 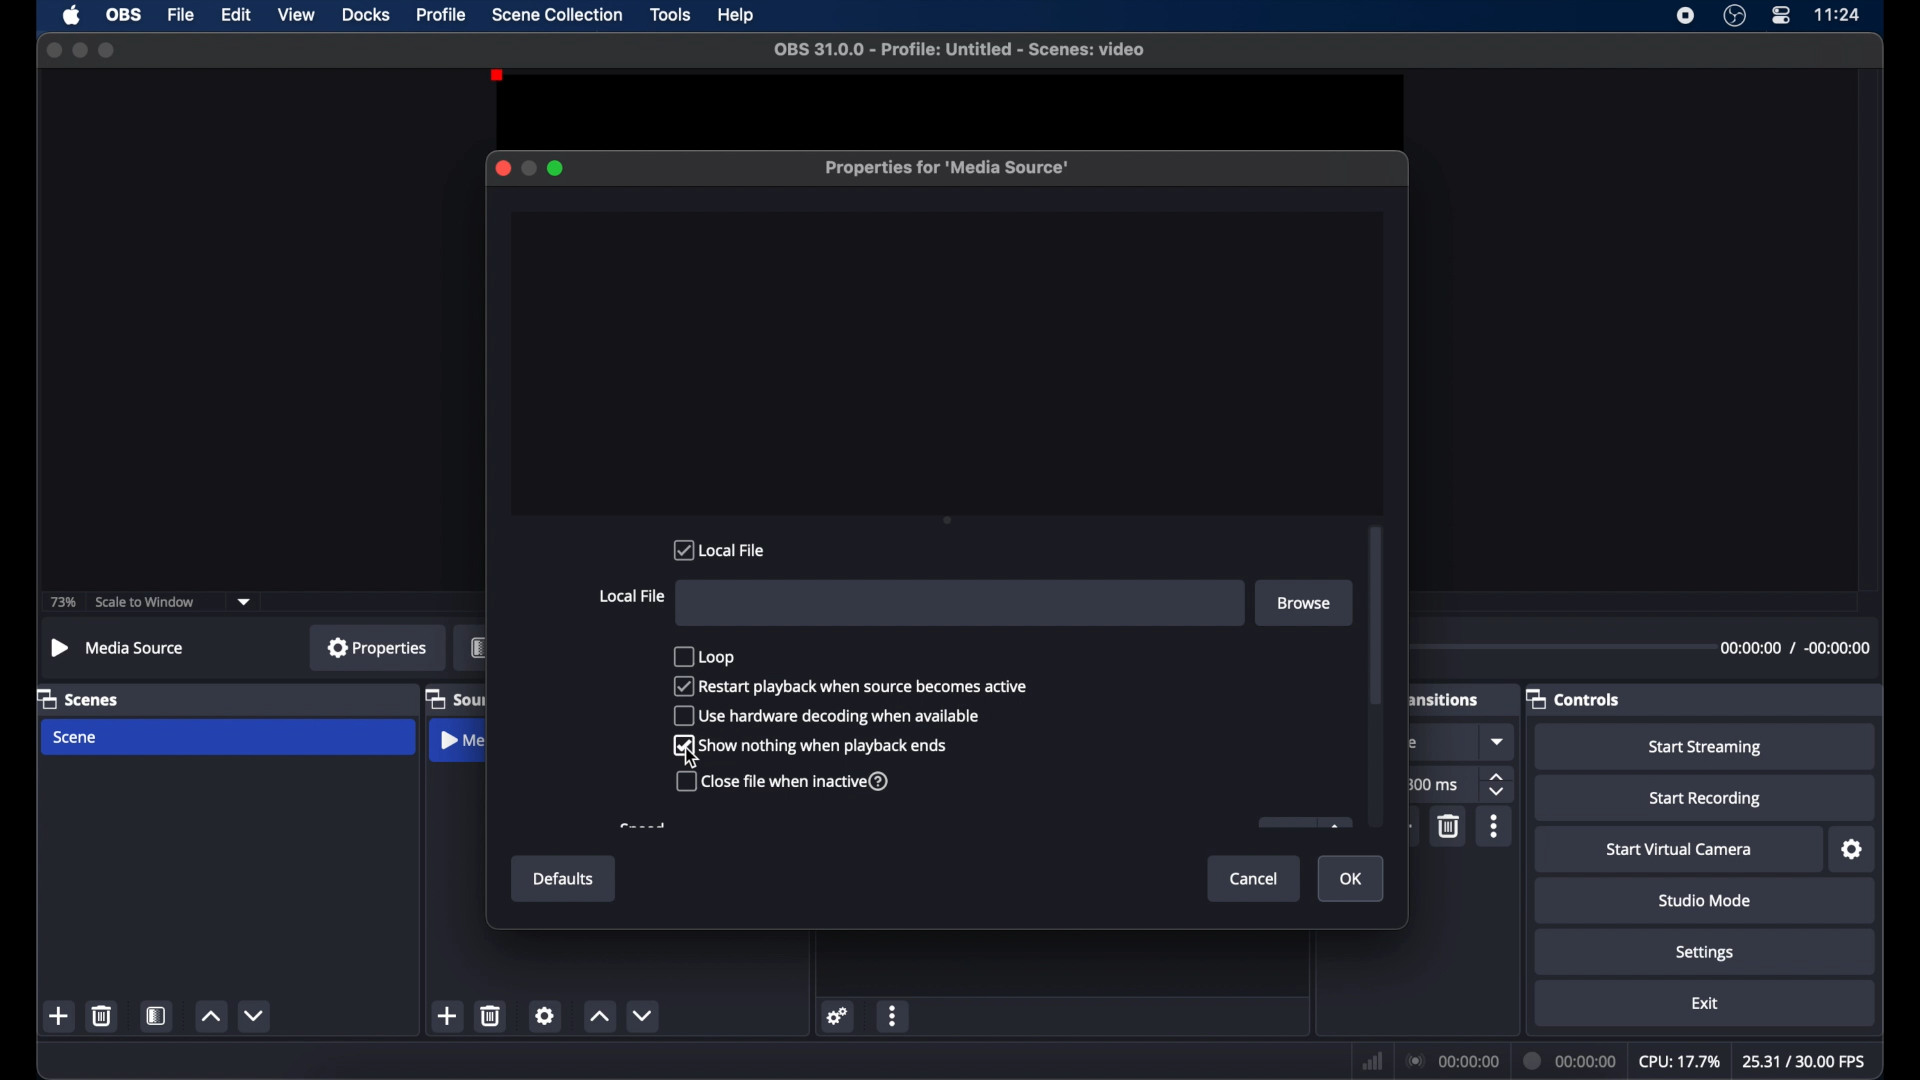 I want to click on scene collection, so click(x=557, y=14).